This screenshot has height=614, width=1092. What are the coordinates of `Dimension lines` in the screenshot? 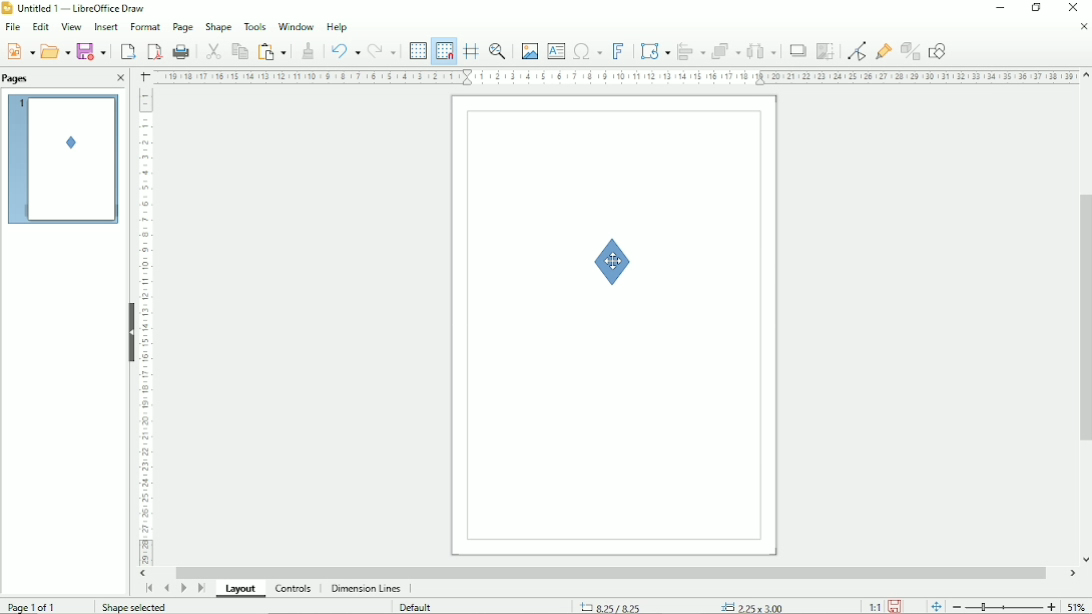 It's located at (366, 589).